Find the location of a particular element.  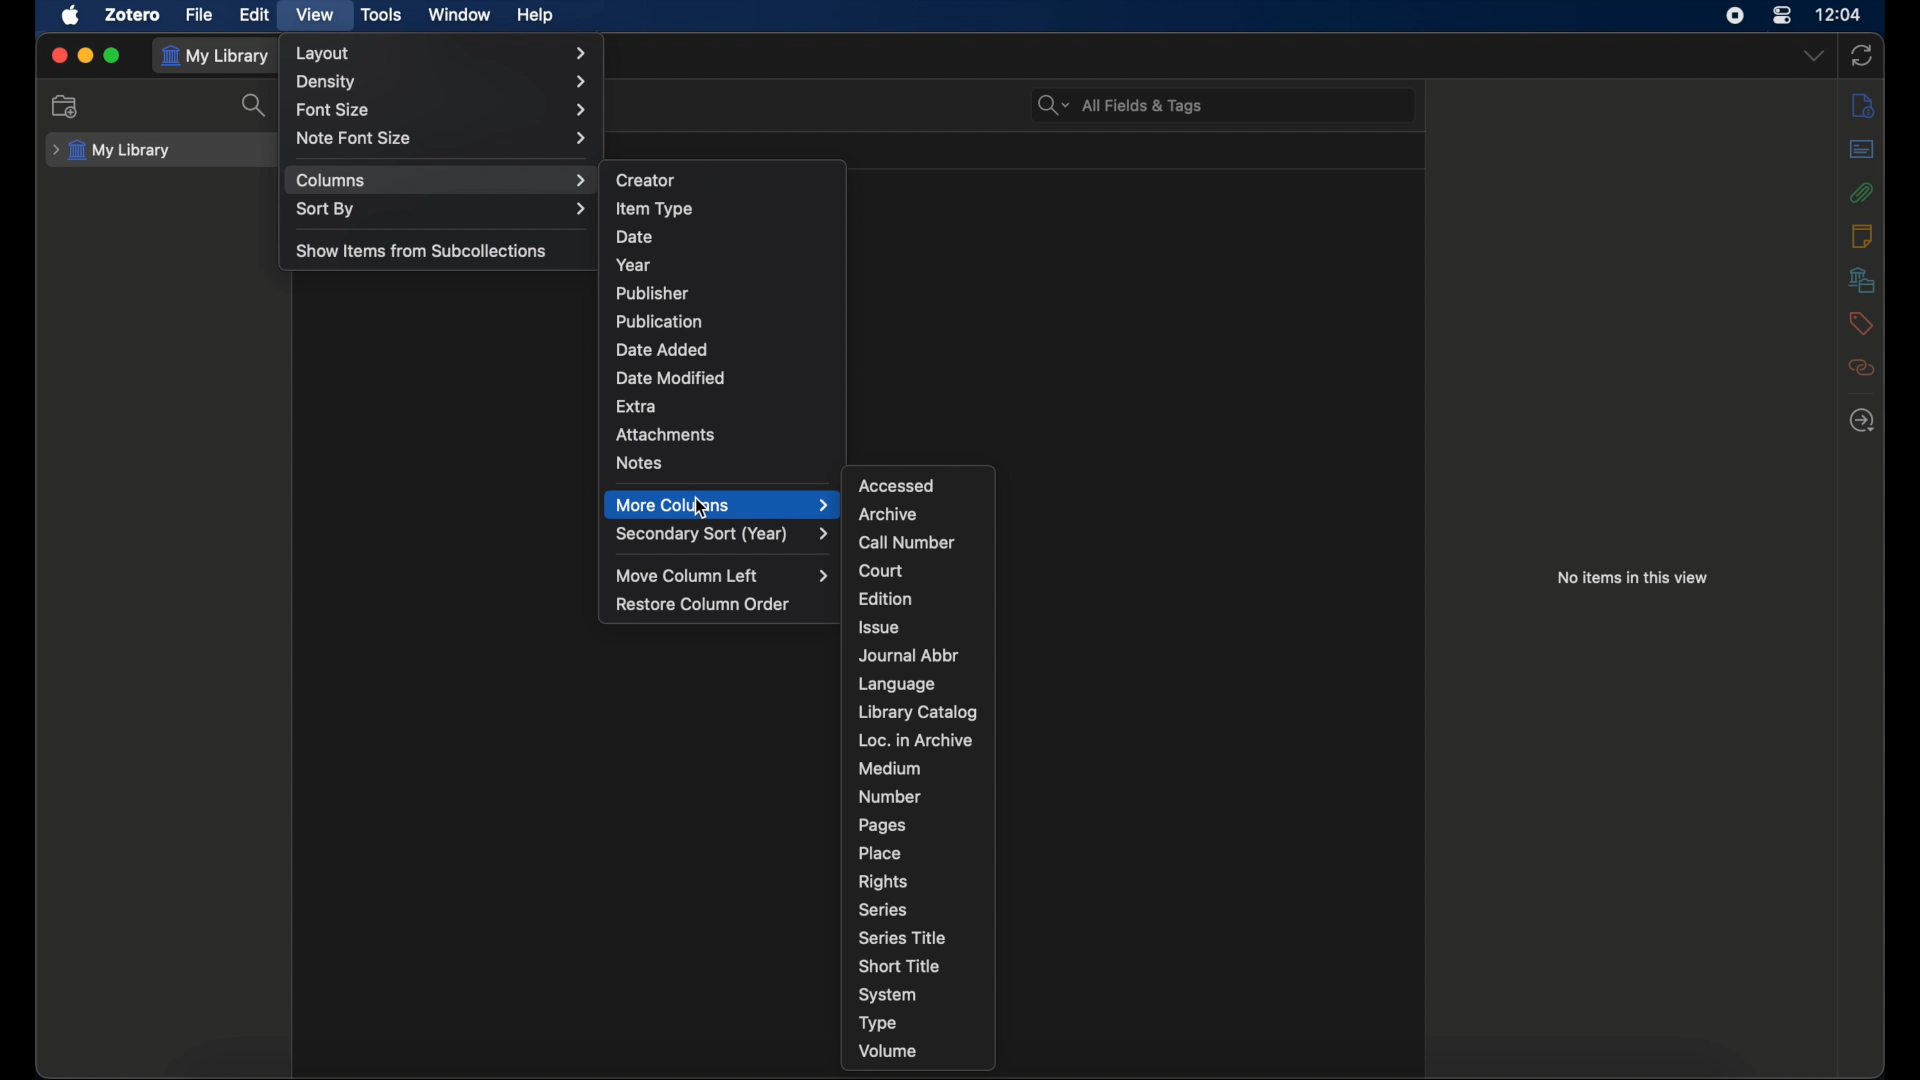

density is located at coordinates (443, 83).